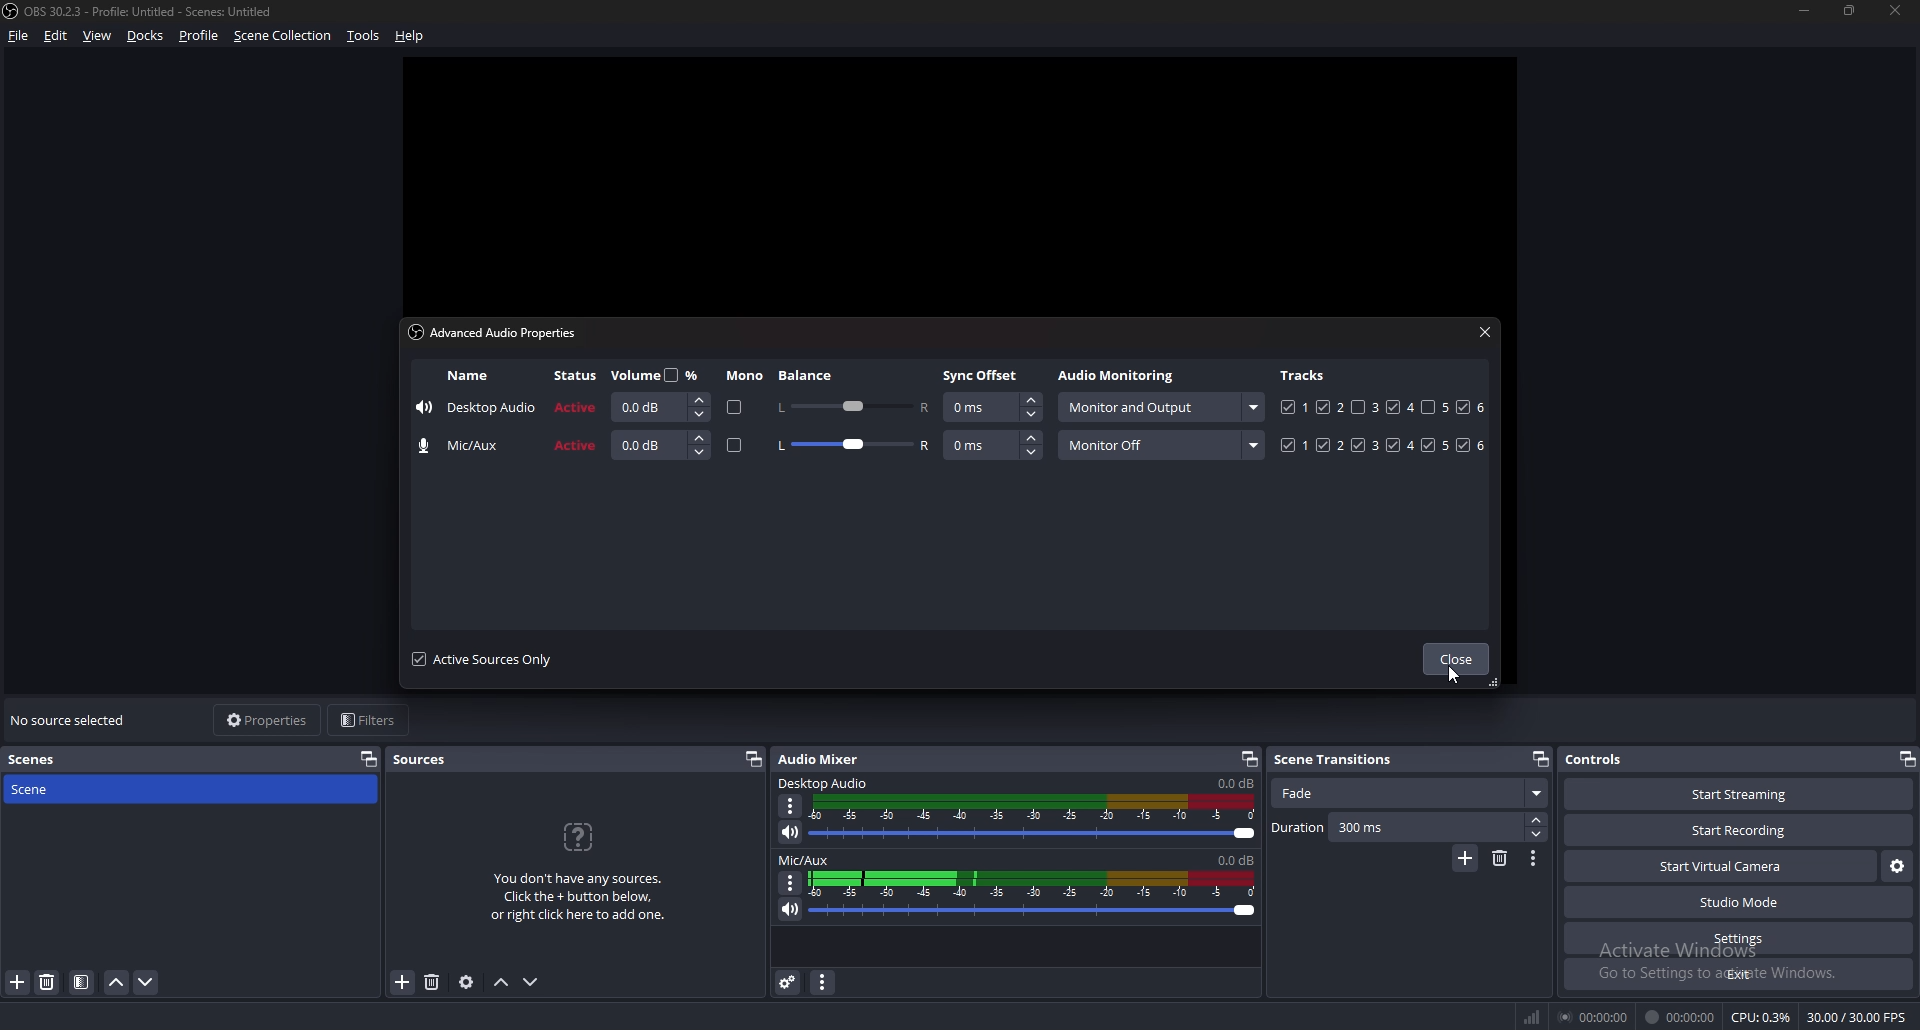 This screenshot has height=1030, width=1920. Describe the element at coordinates (1430, 407) in the screenshot. I see `track` at that location.